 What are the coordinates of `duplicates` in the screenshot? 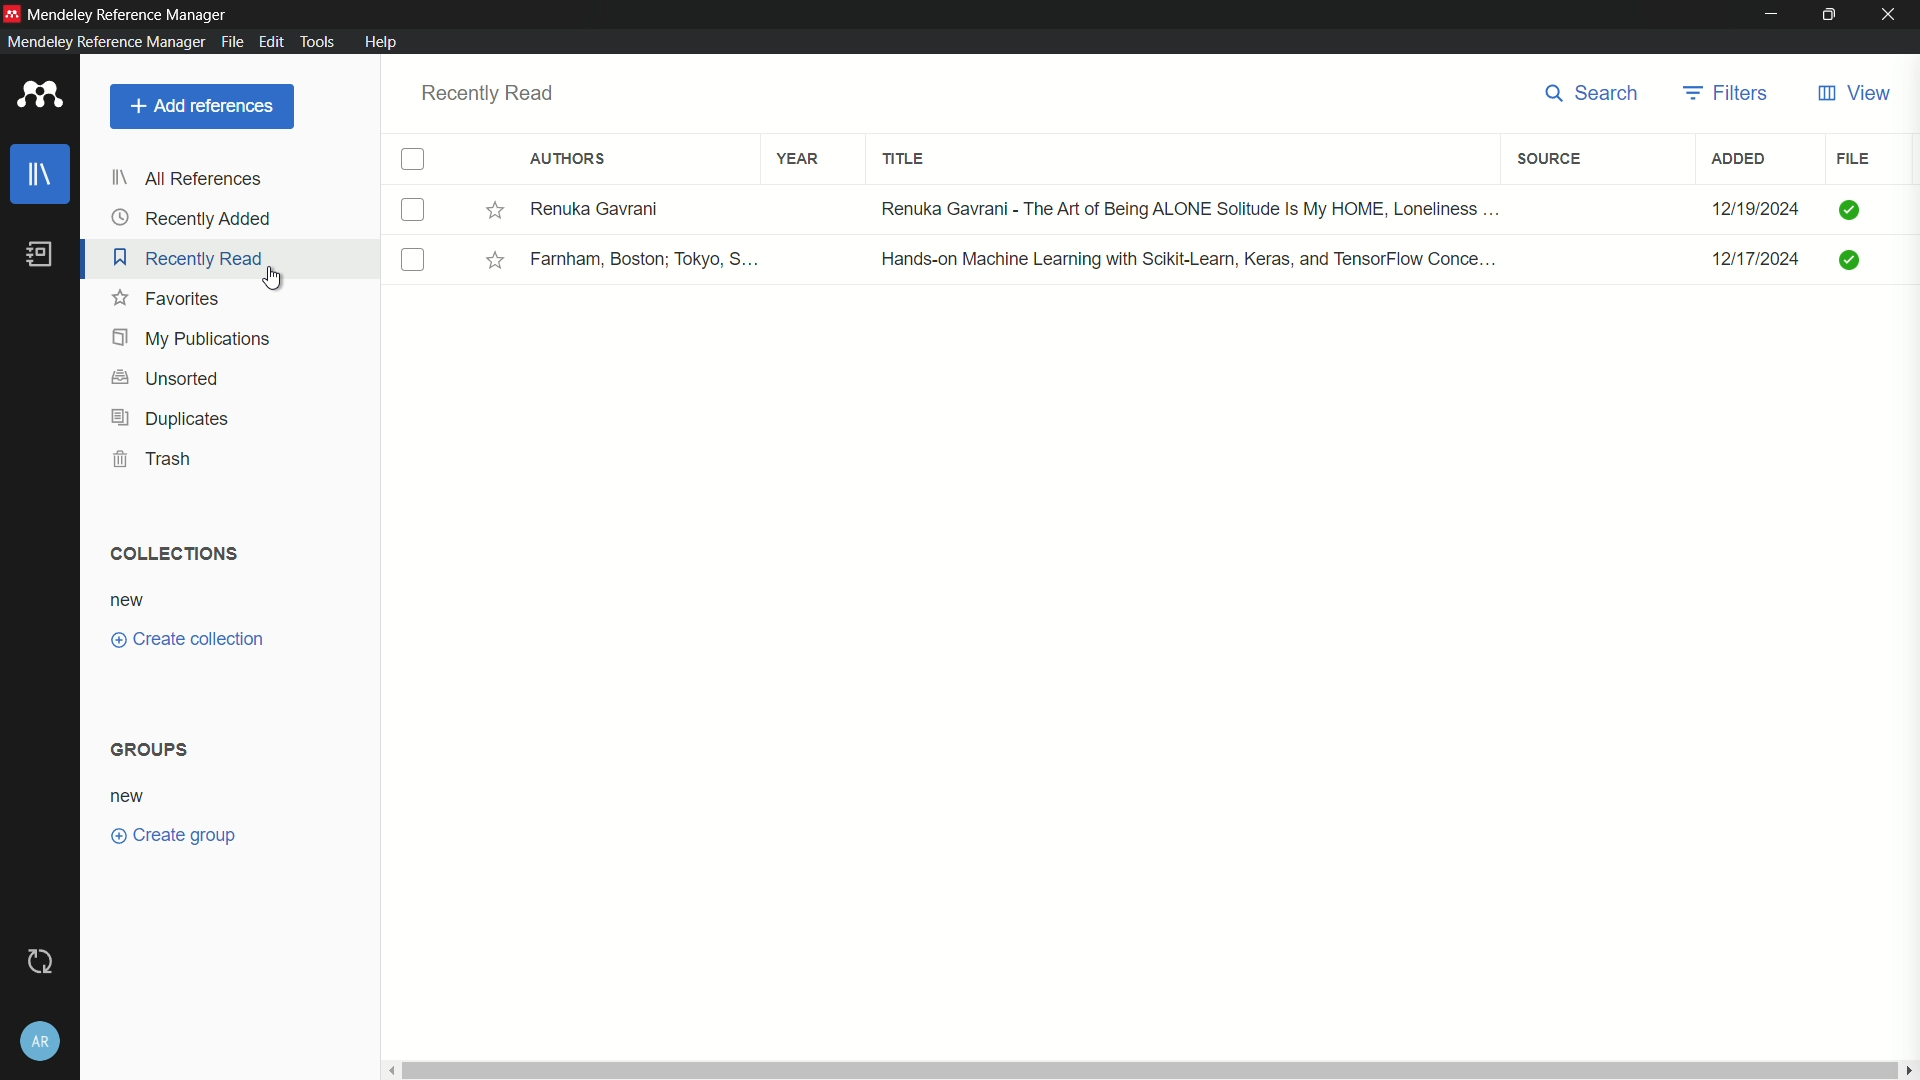 It's located at (170, 418).